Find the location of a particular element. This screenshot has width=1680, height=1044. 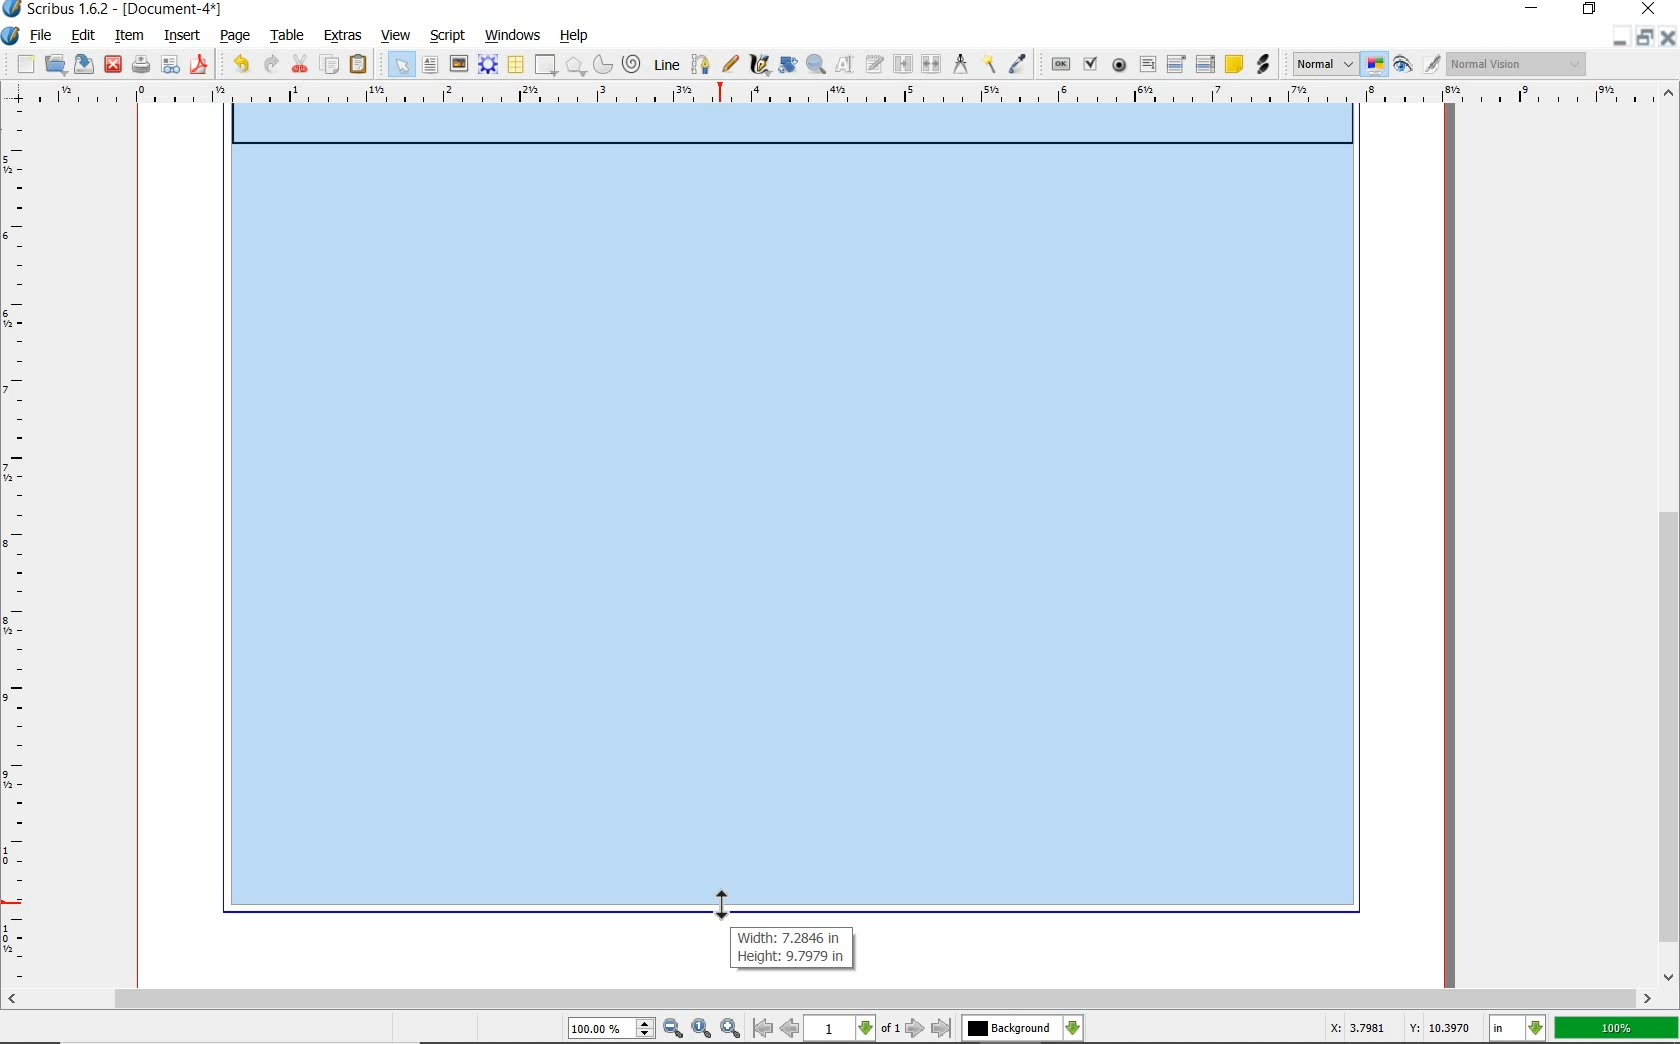

restore is located at coordinates (1589, 11).